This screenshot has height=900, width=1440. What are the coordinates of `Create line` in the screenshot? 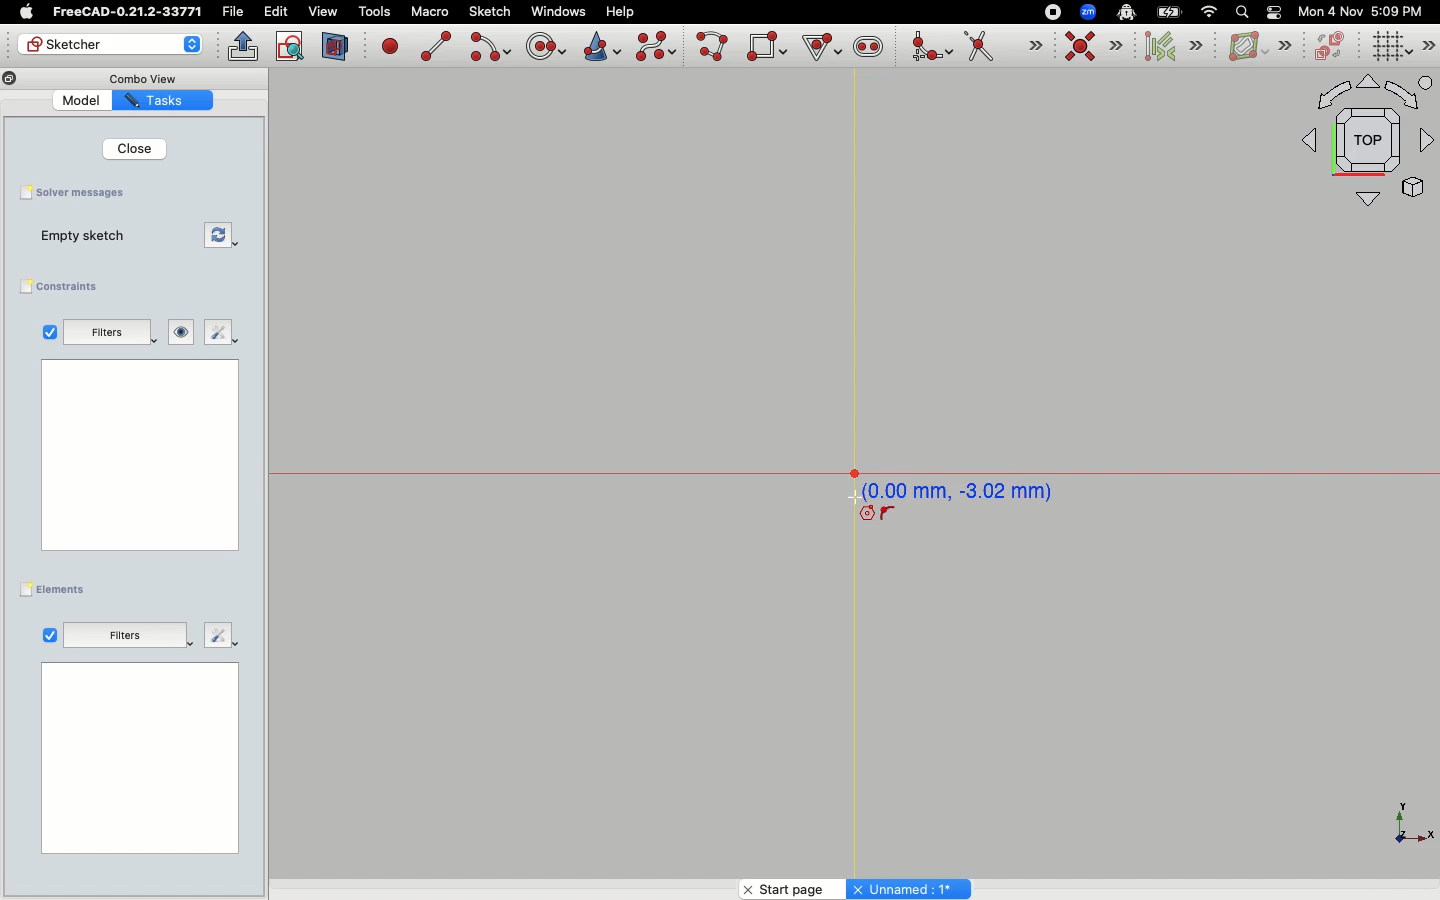 It's located at (436, 46).